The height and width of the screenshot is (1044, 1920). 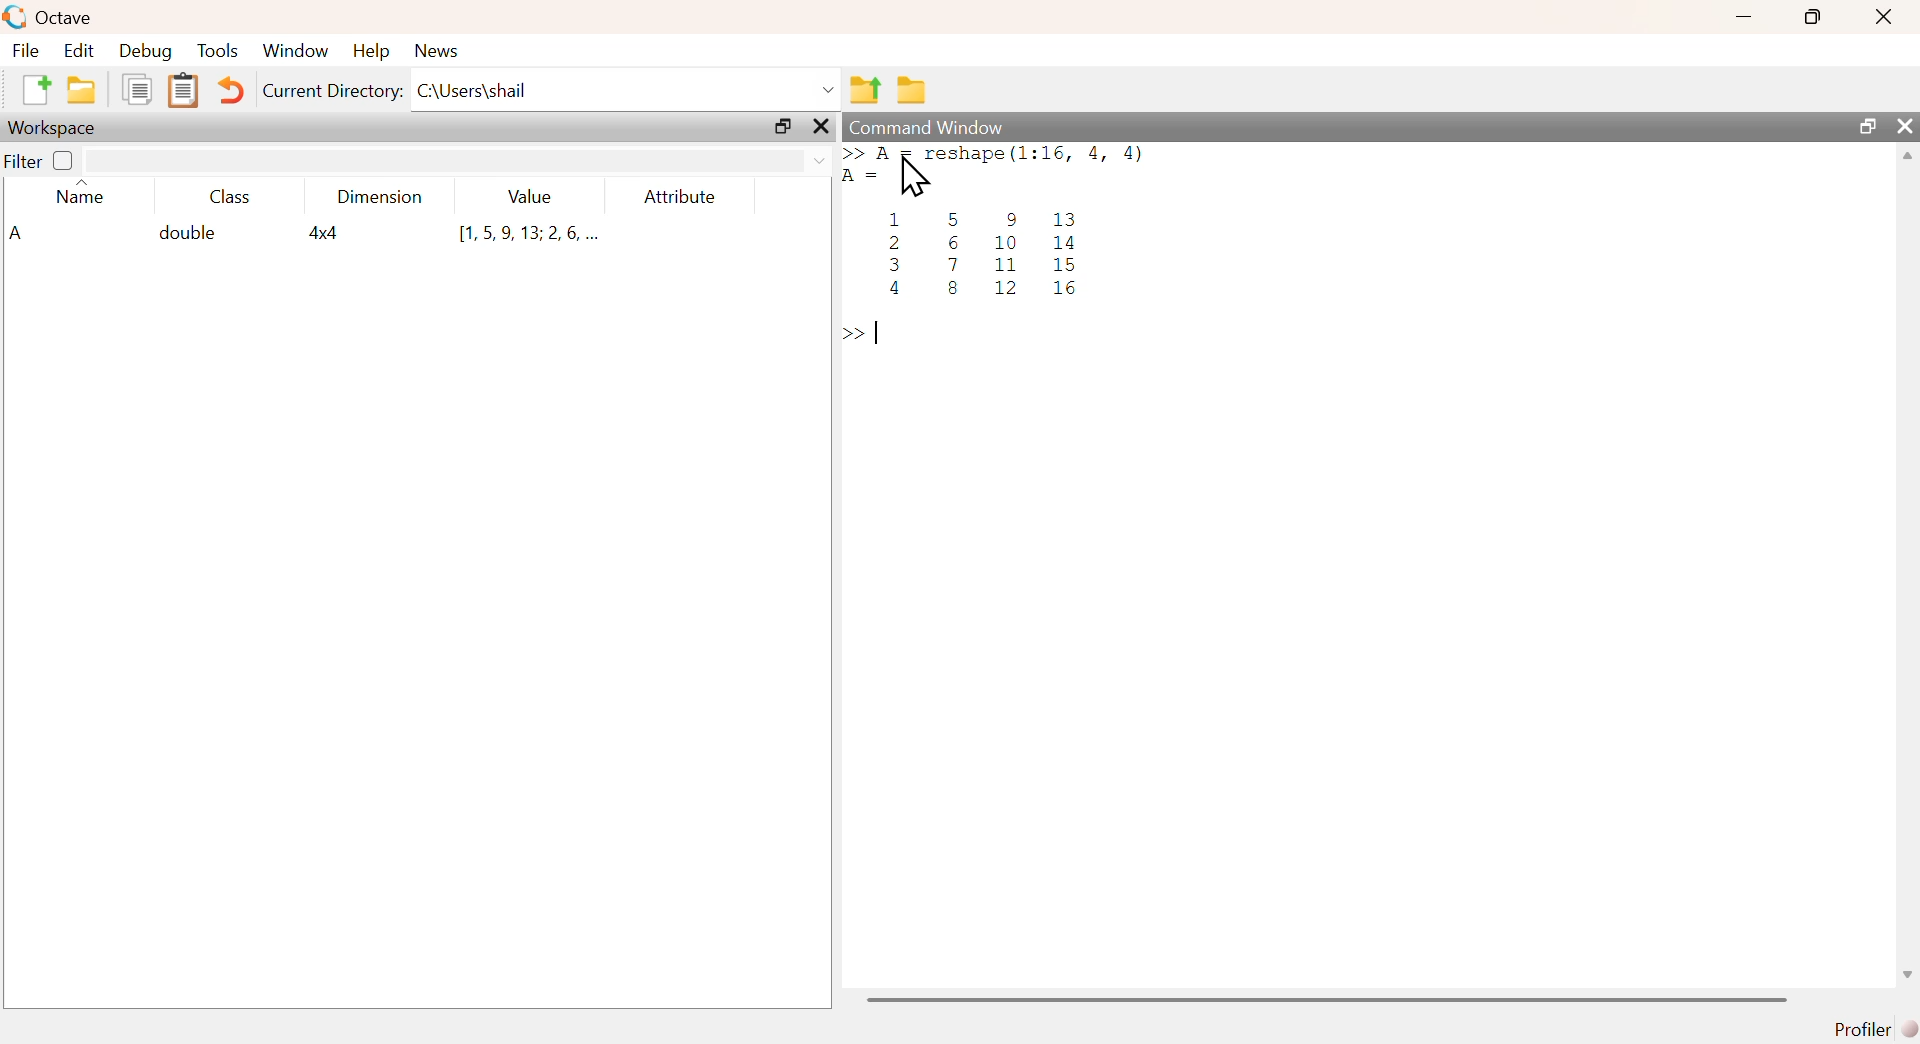 What do you see at coordinates (28, 51) in the screenshot?
I see `File` at bounding box center [28, 51].